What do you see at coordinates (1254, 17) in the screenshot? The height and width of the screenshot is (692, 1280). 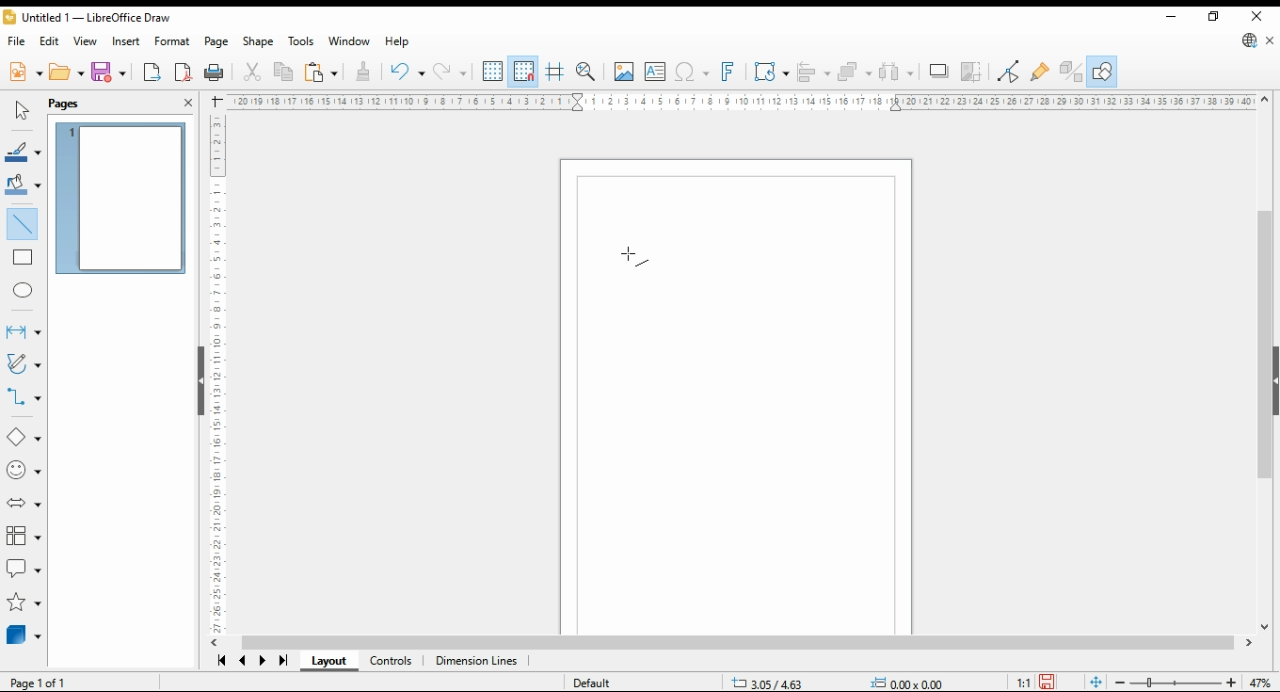 I see `close window` at bounding box center [1254, 17].